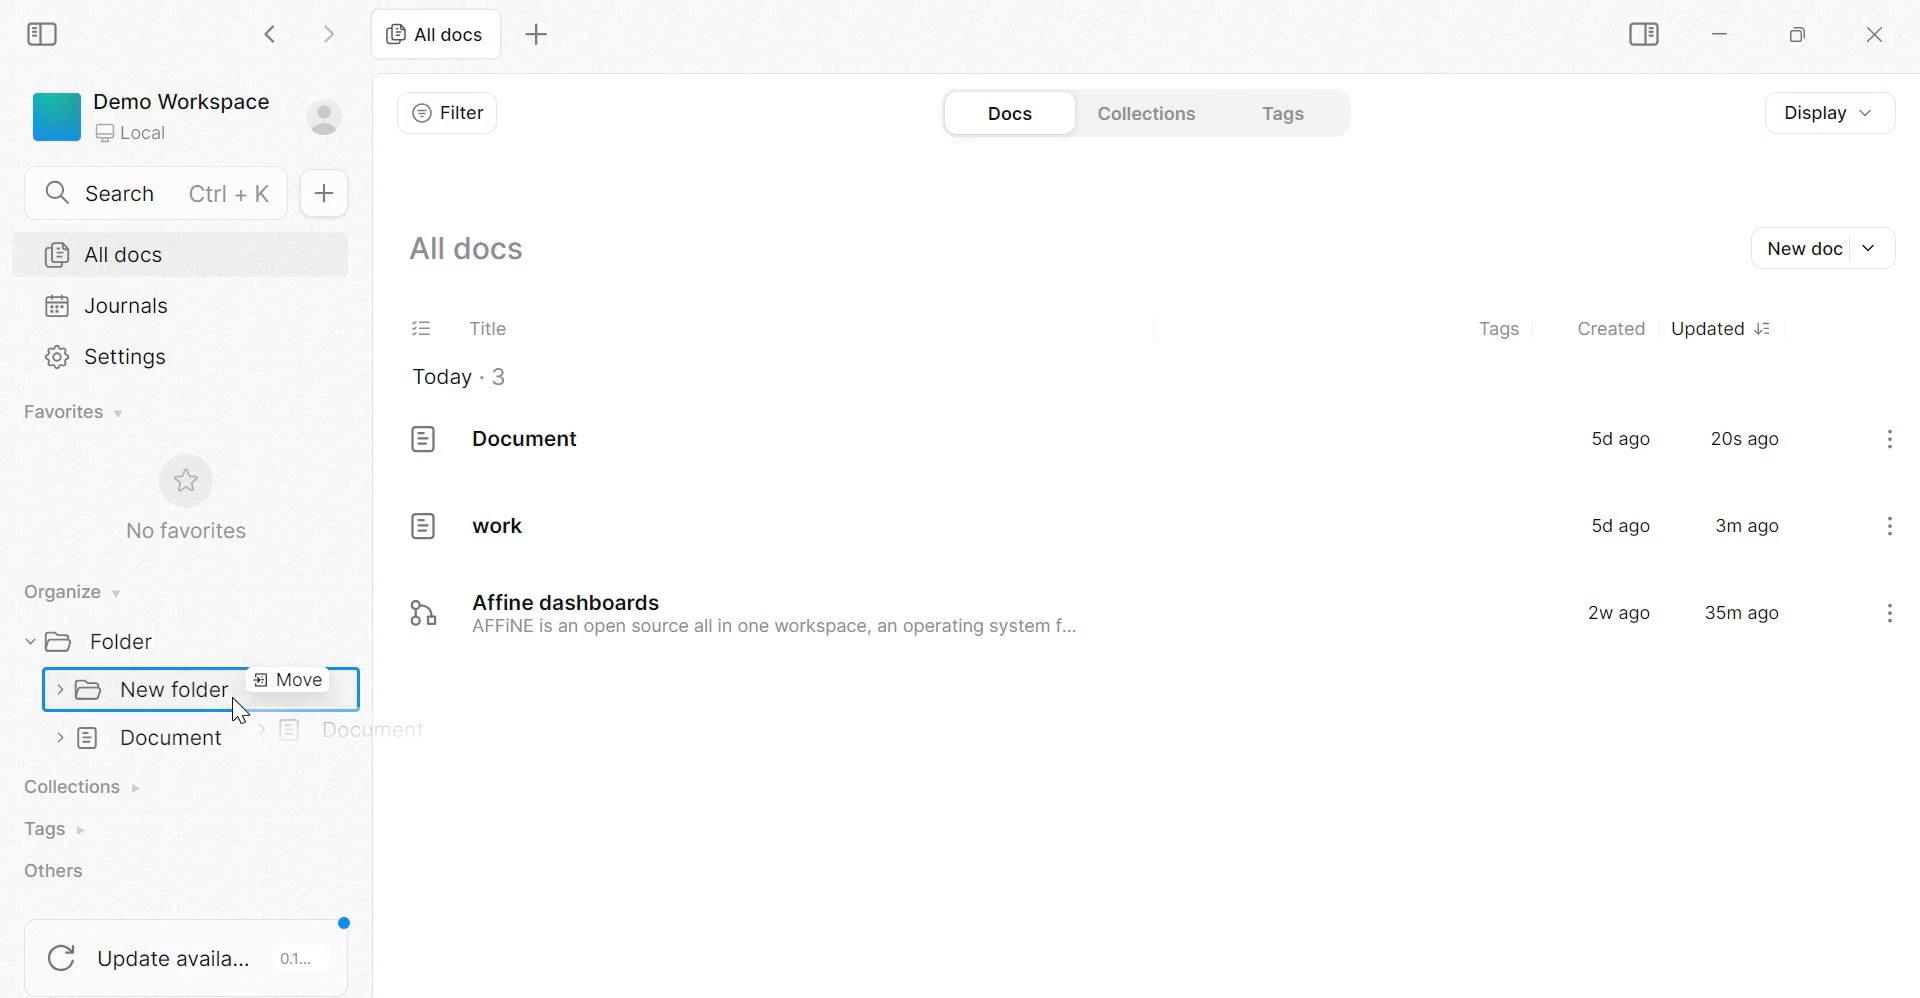  What do you see at coordinates (82, 784) in the screenshot?
I see `collections` at bounding box center [82, 784].